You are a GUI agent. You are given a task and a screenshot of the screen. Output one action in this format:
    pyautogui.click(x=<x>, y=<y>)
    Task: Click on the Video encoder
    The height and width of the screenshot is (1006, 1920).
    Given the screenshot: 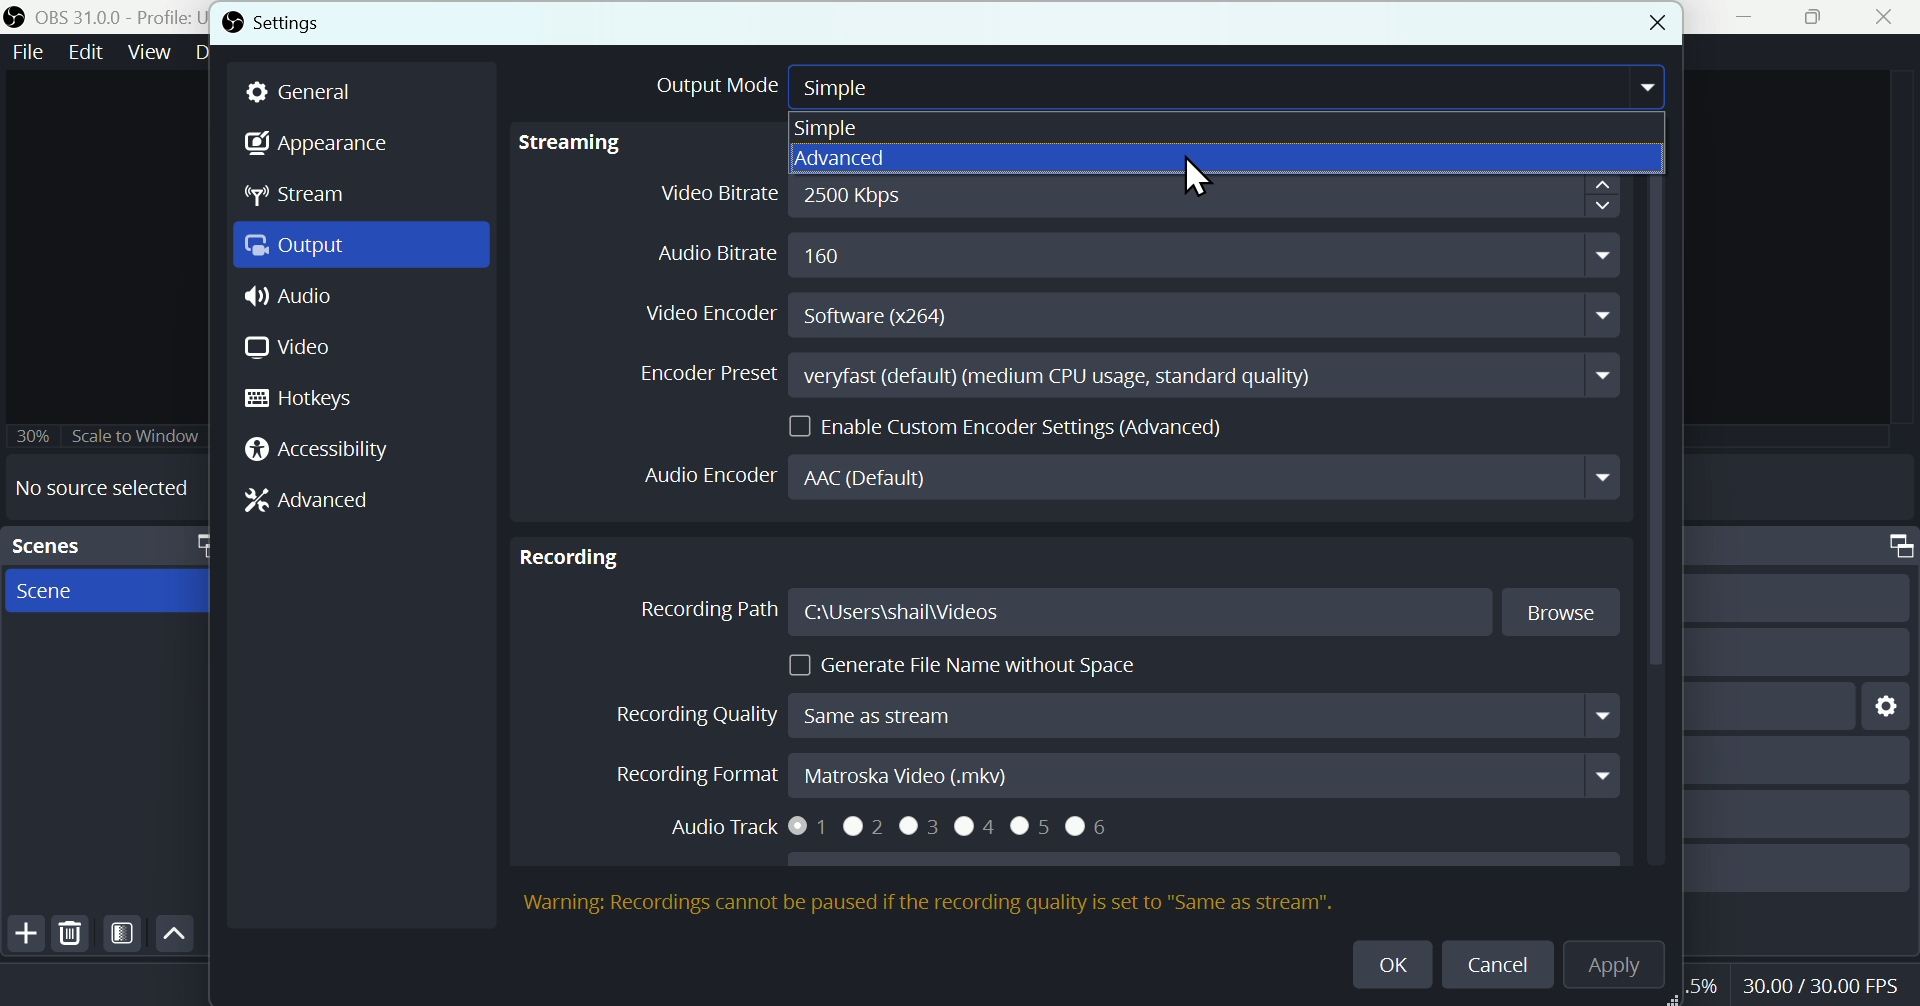 What is the action you would take?
    pyautogui.click(x=1125, y=313)
    